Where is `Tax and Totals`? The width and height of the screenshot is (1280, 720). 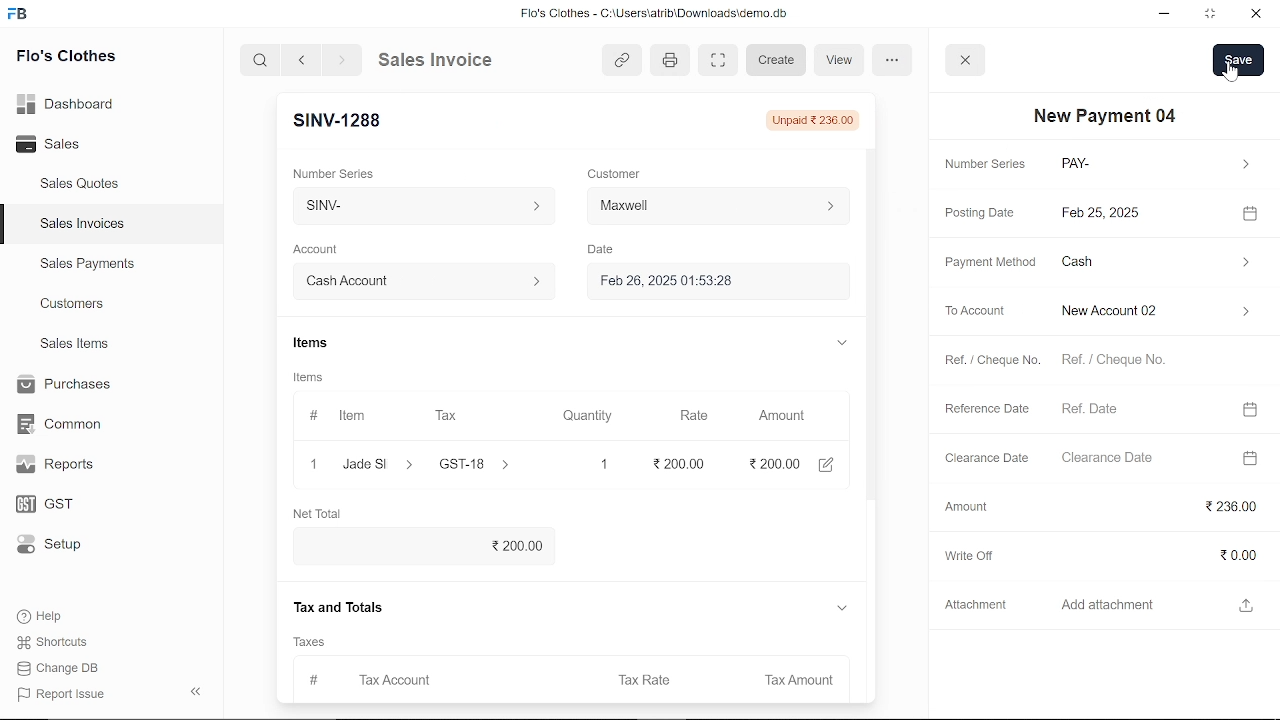 Tax and Totals is located at coordinates (343, 605).